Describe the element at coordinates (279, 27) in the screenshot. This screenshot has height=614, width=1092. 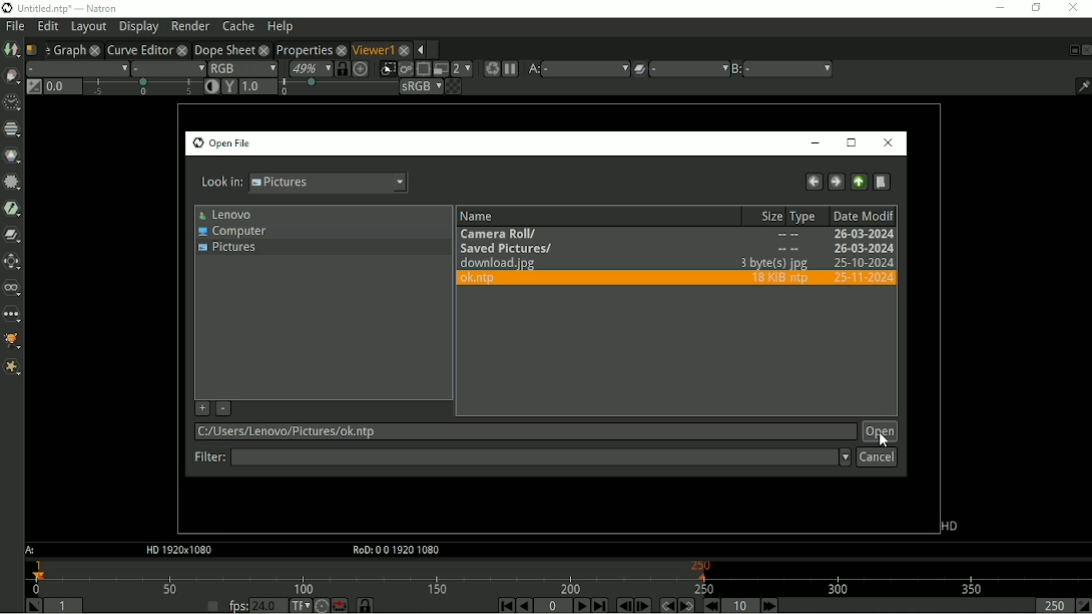
I see `Help` at that location.